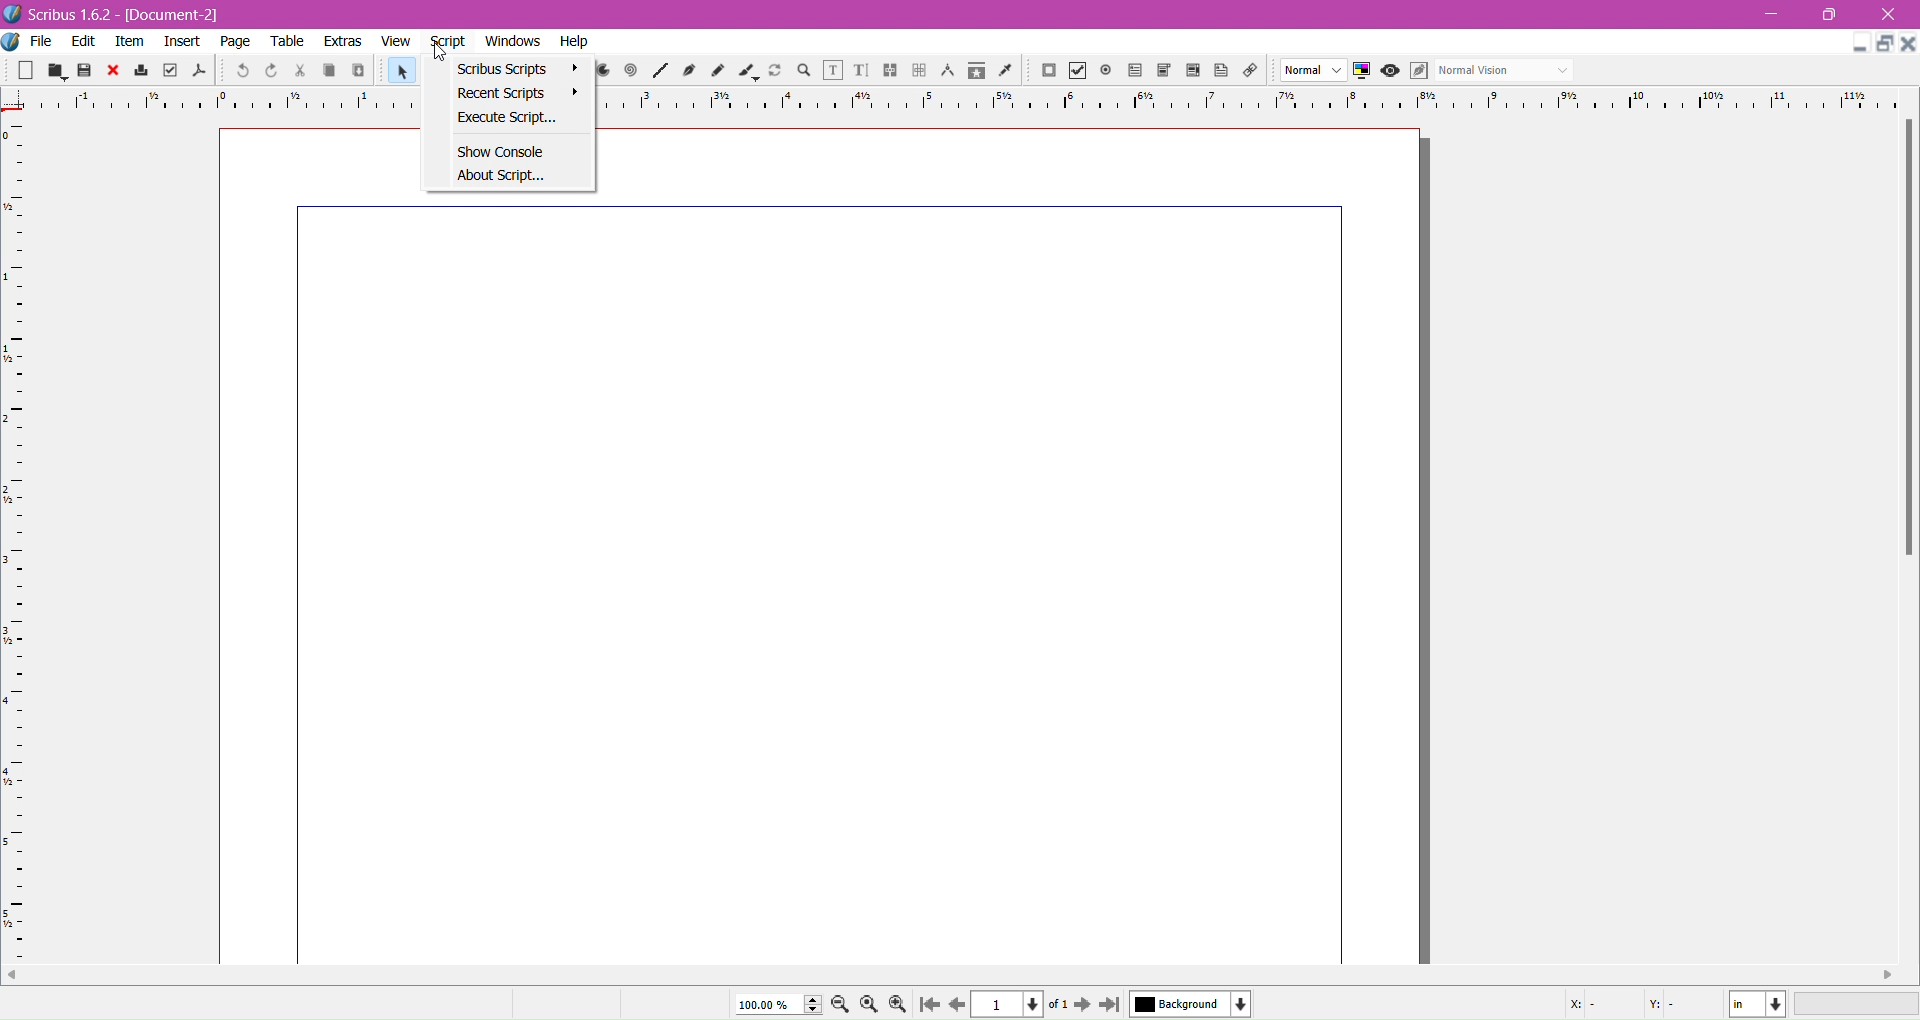 Image resolution: width=1920 pixels, height=1020 pixels. What do you see at coordinates (960, 976) in the screenshot?
I see `Horizontal Scroll Bar` at bounding box center [960, 976].